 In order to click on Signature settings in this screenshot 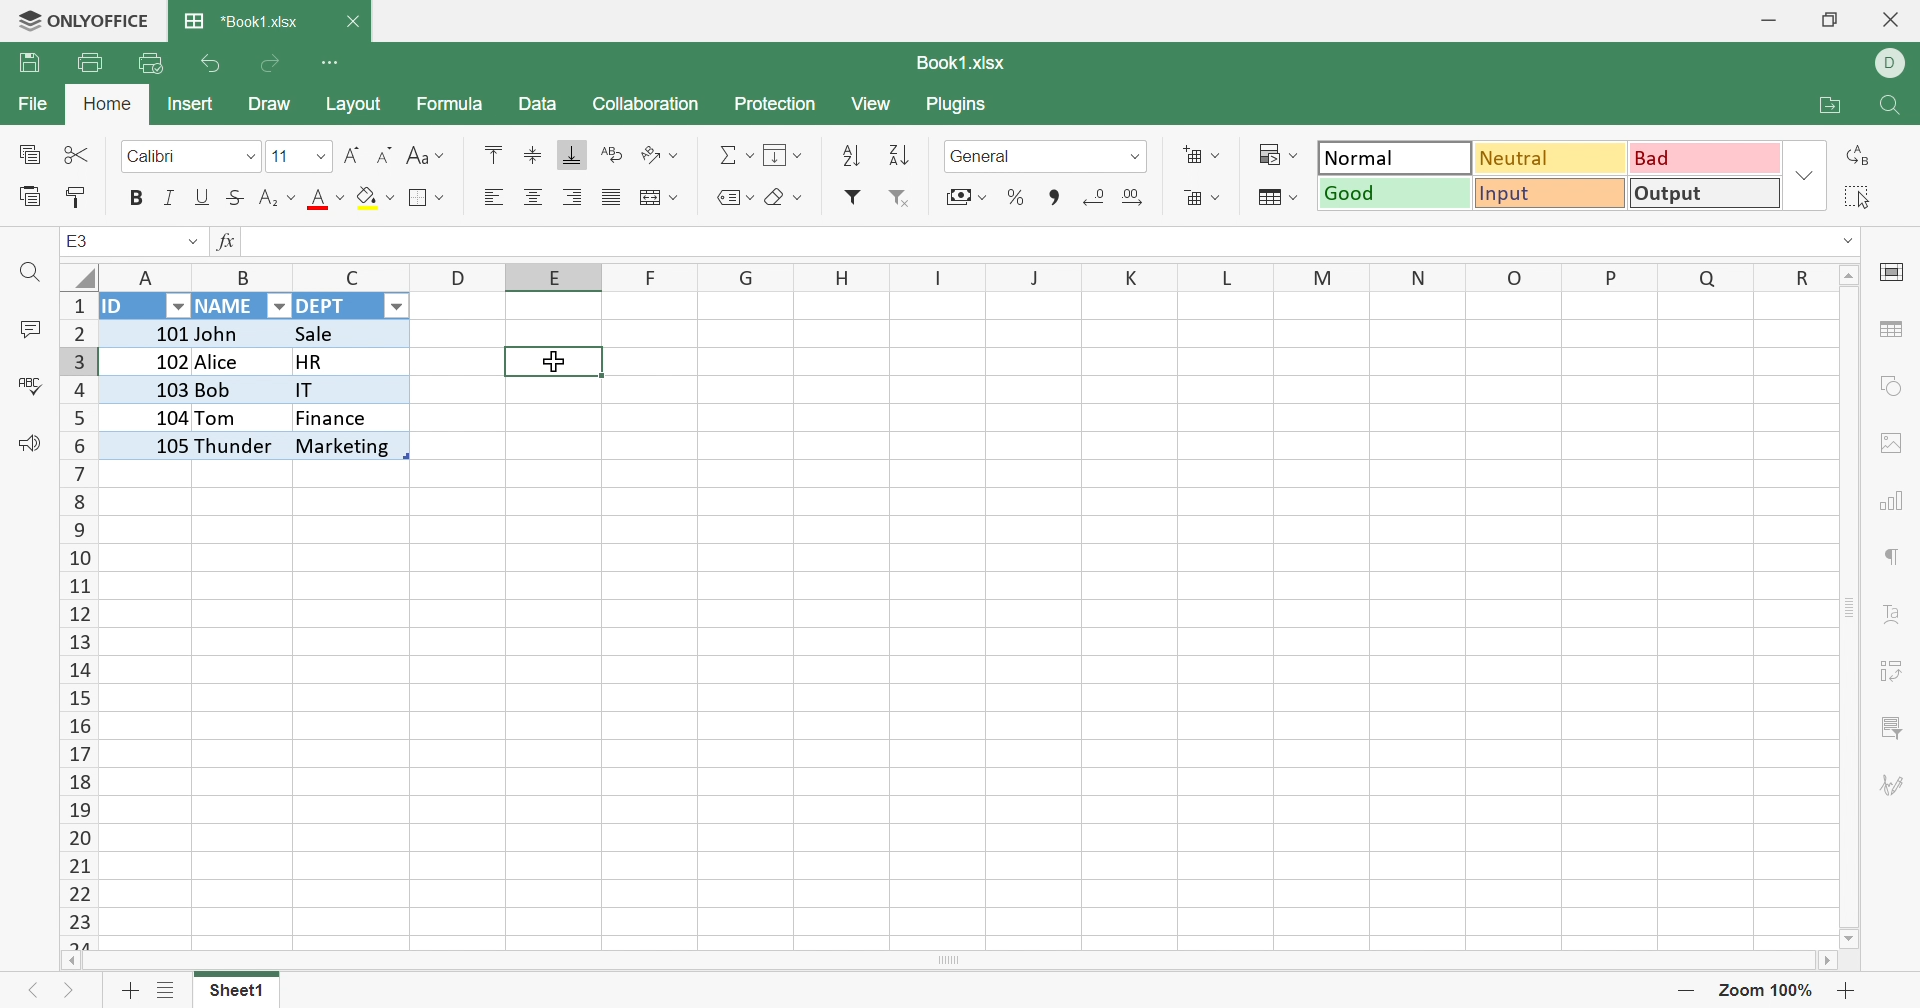, I will do `click(1897, 788)`.